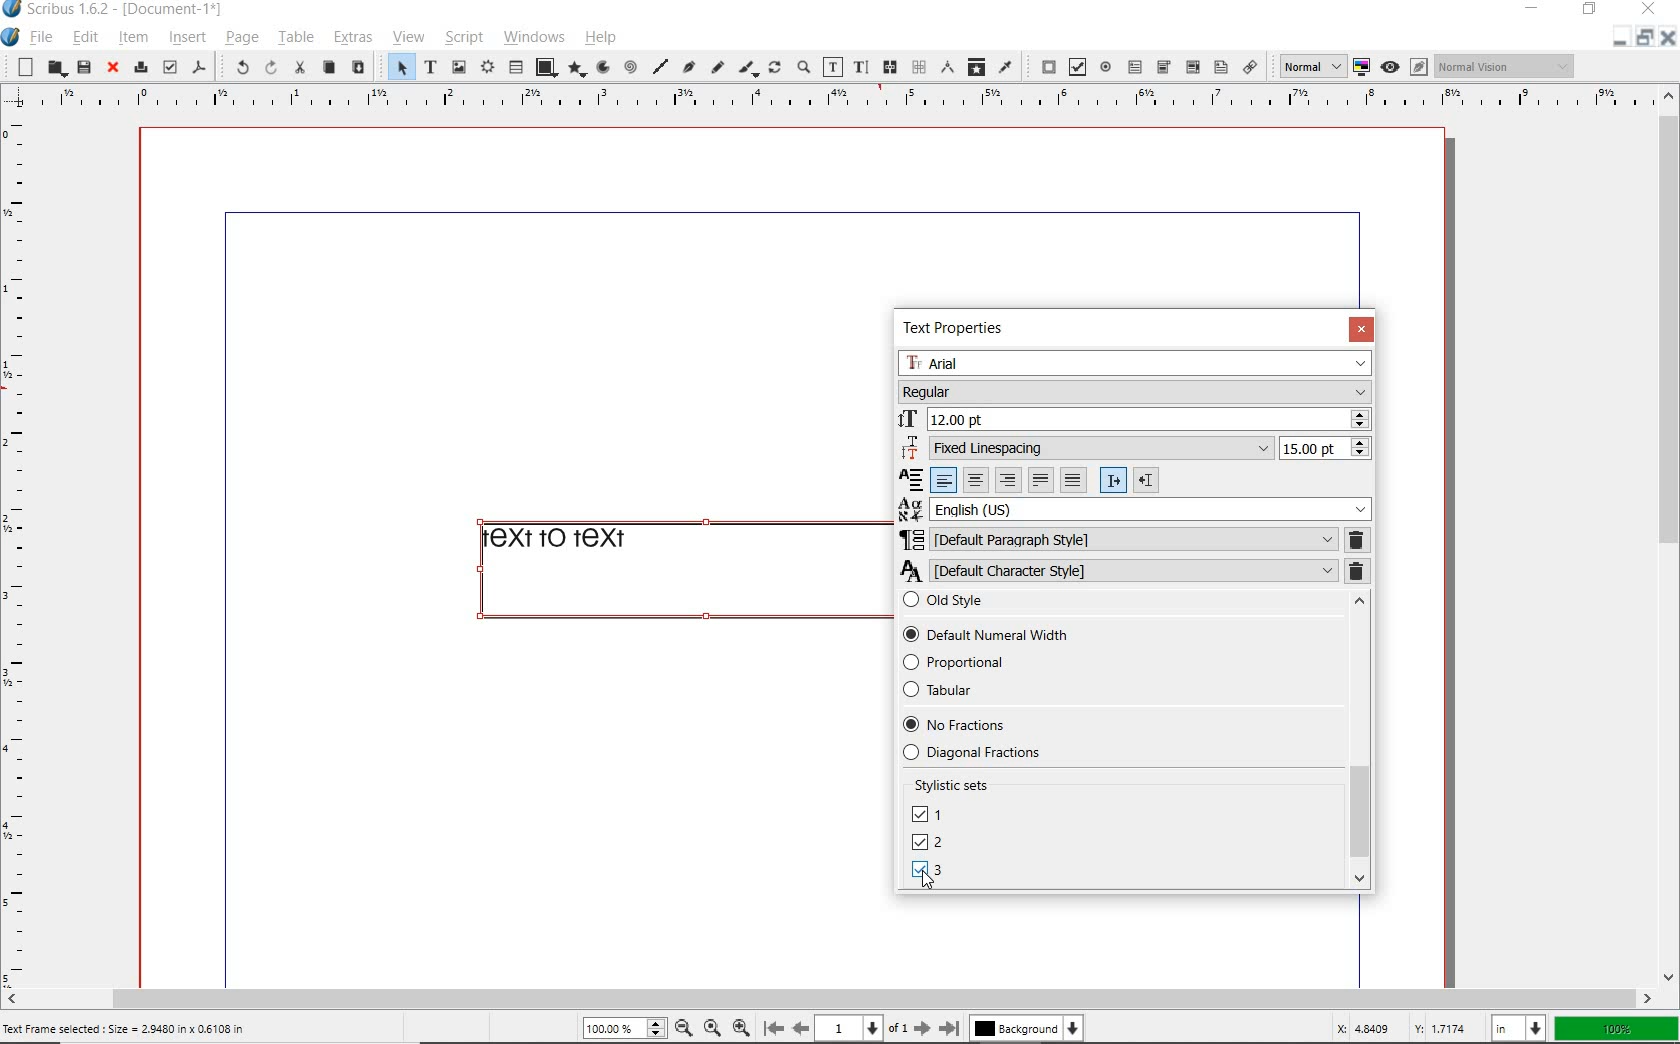 This screenshot has height=1044, width=1680. Describe the element at coordinates (357, 68) in the screenshot. I see `paste` at that location.